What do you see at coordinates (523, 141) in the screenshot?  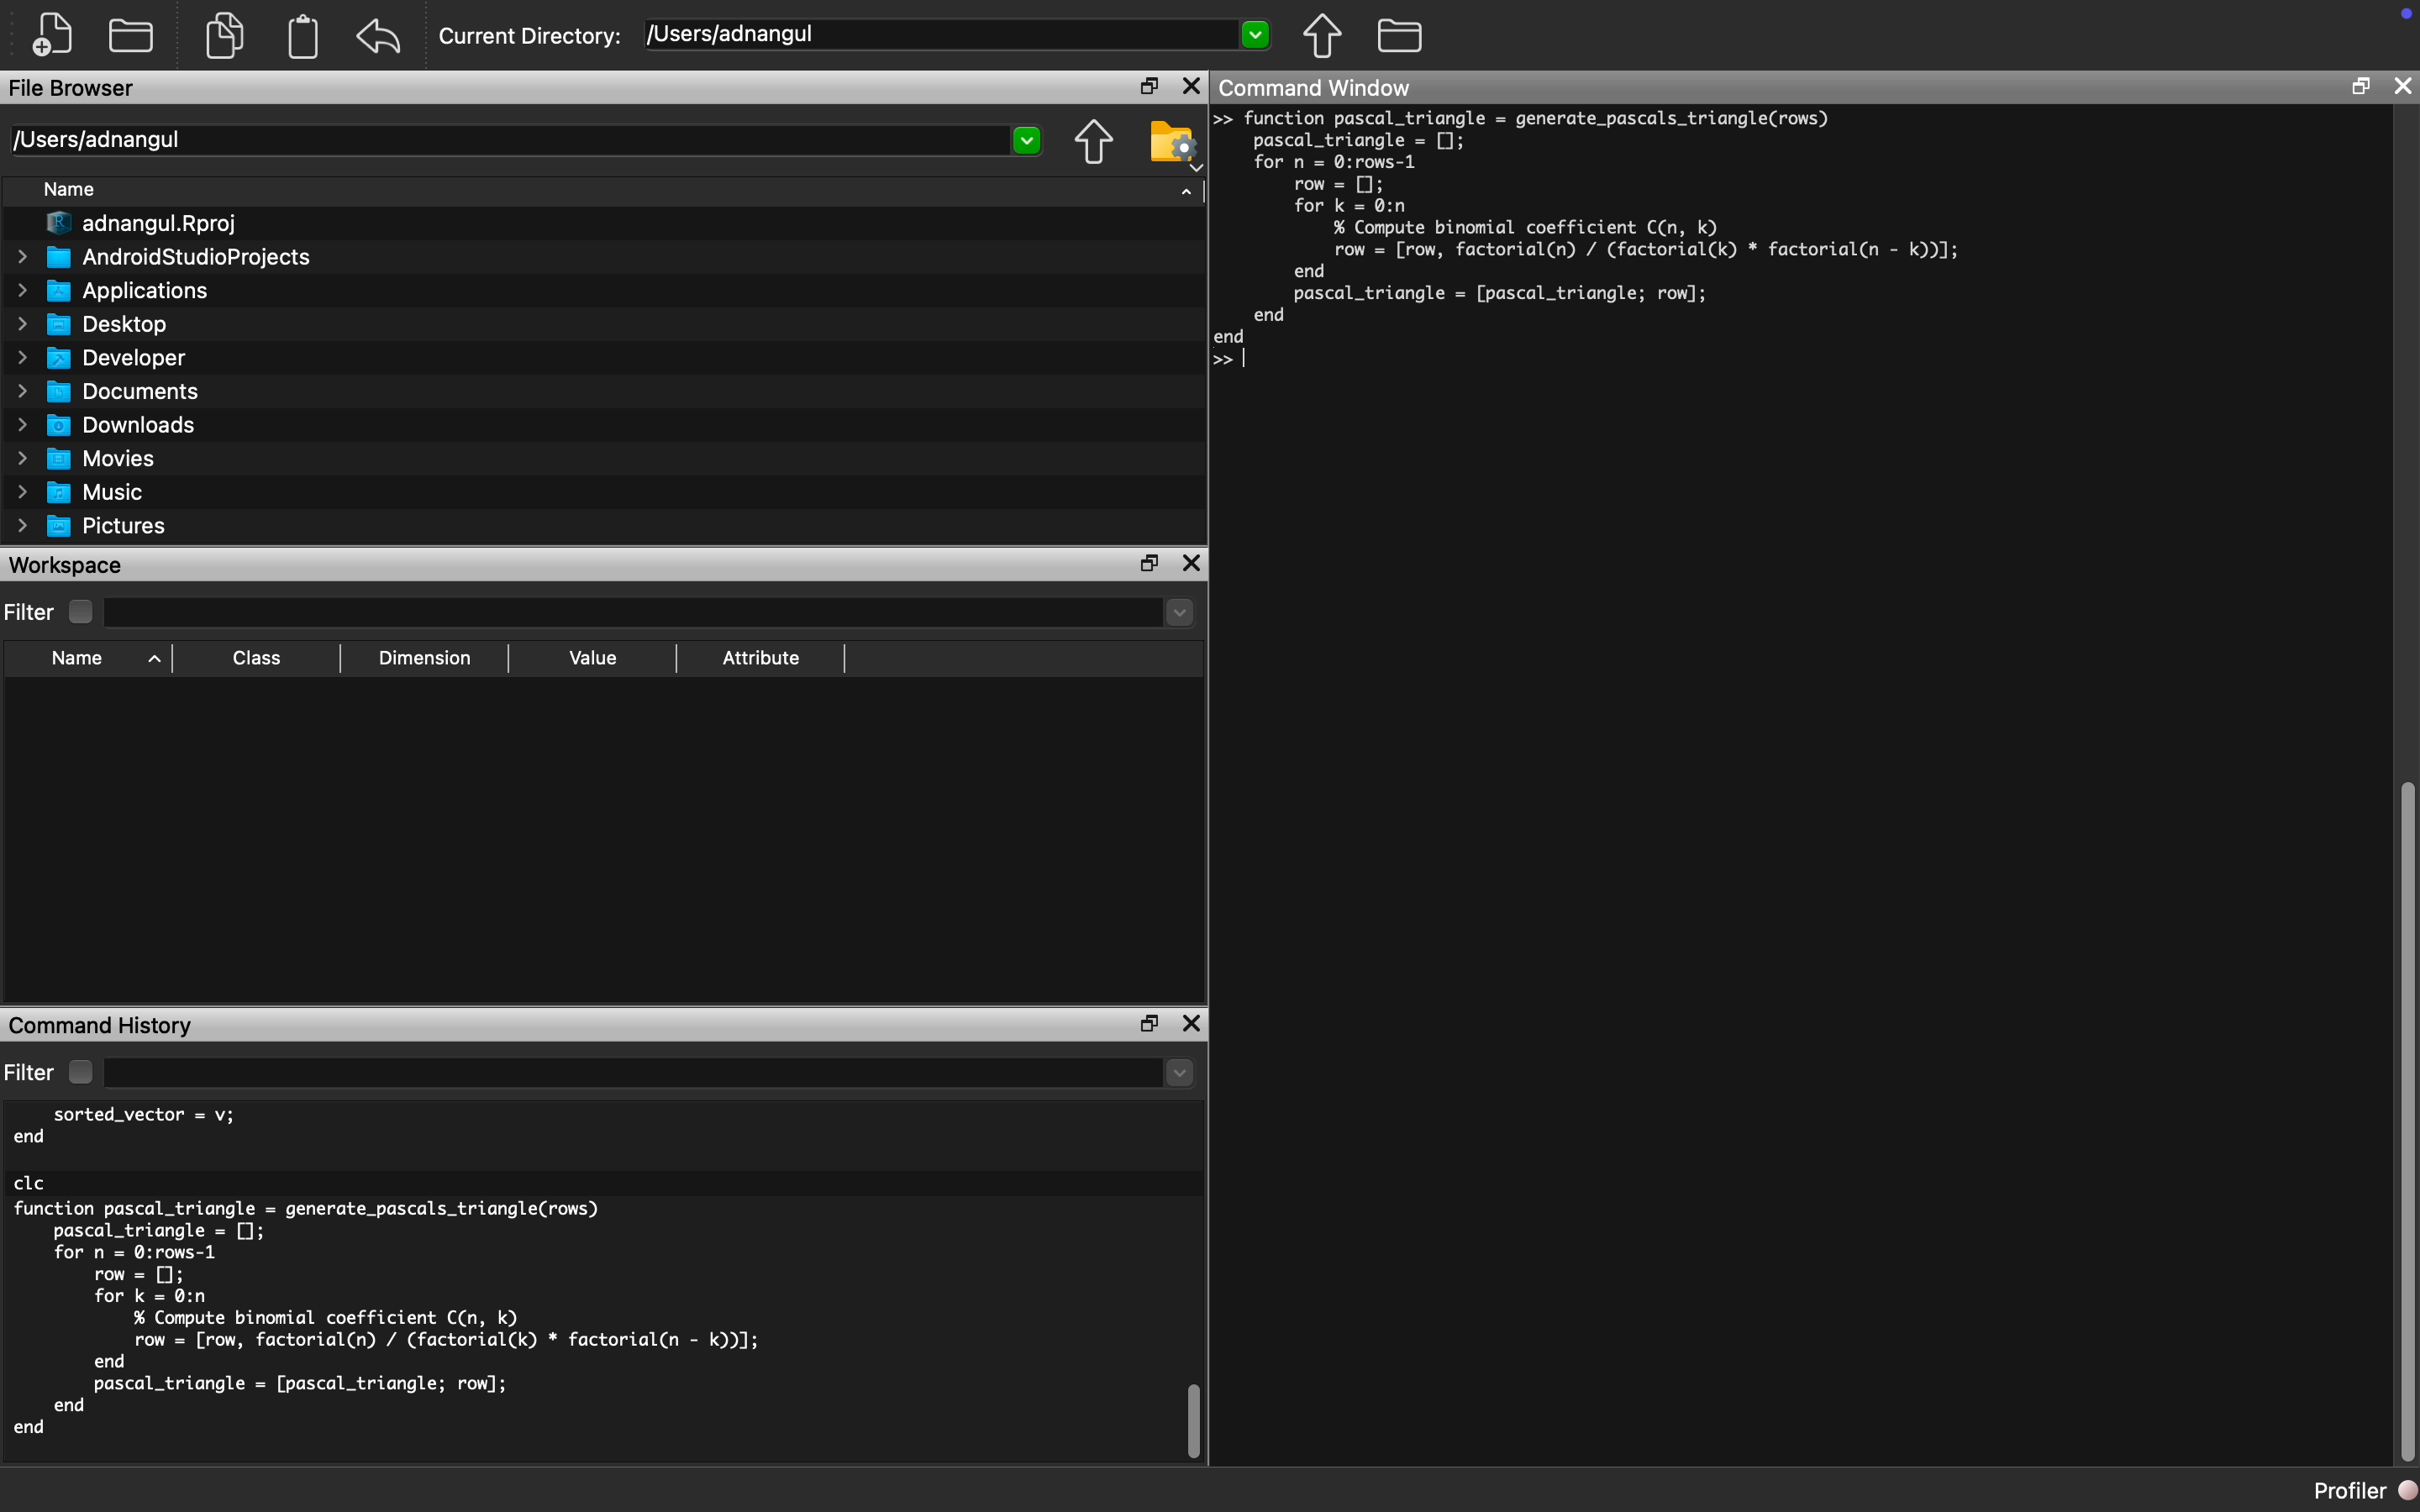 I see `/Users/adnangul ` at bounding box center [523, 141].